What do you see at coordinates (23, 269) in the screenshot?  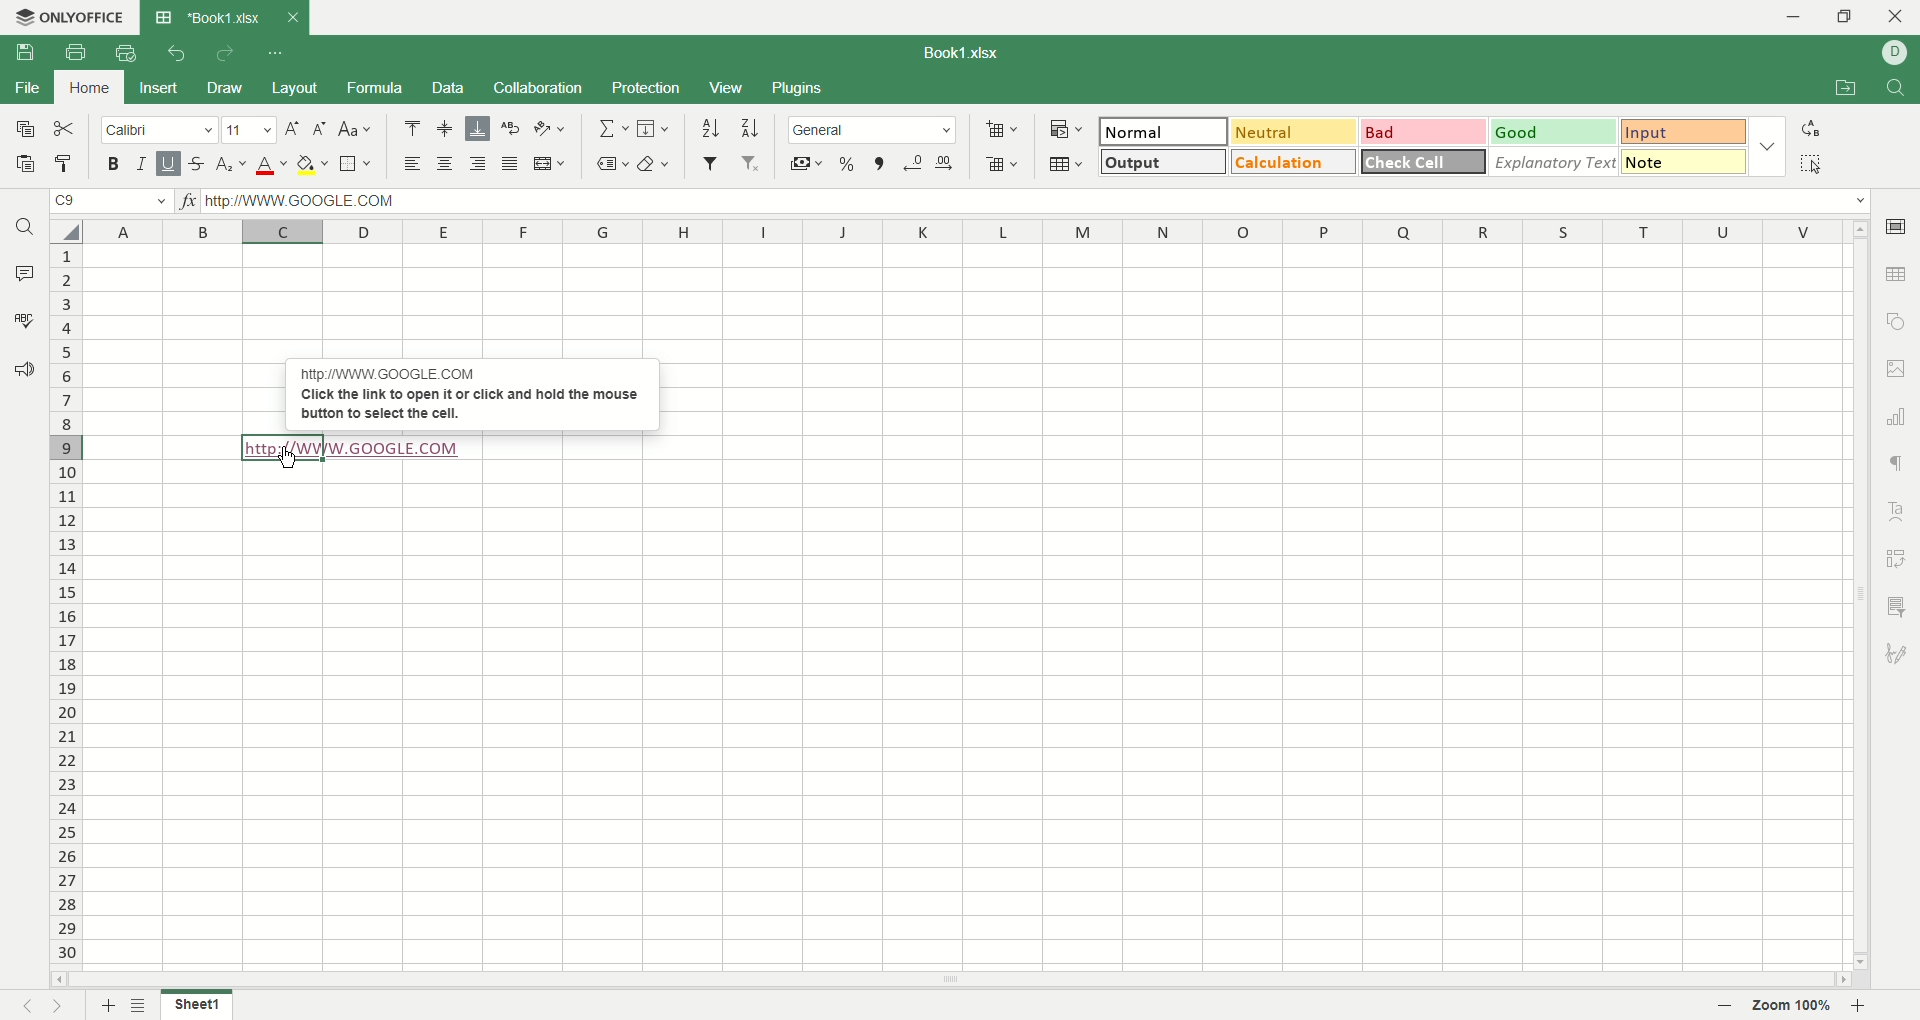 I see `comment` at bounding box center [23, 269].